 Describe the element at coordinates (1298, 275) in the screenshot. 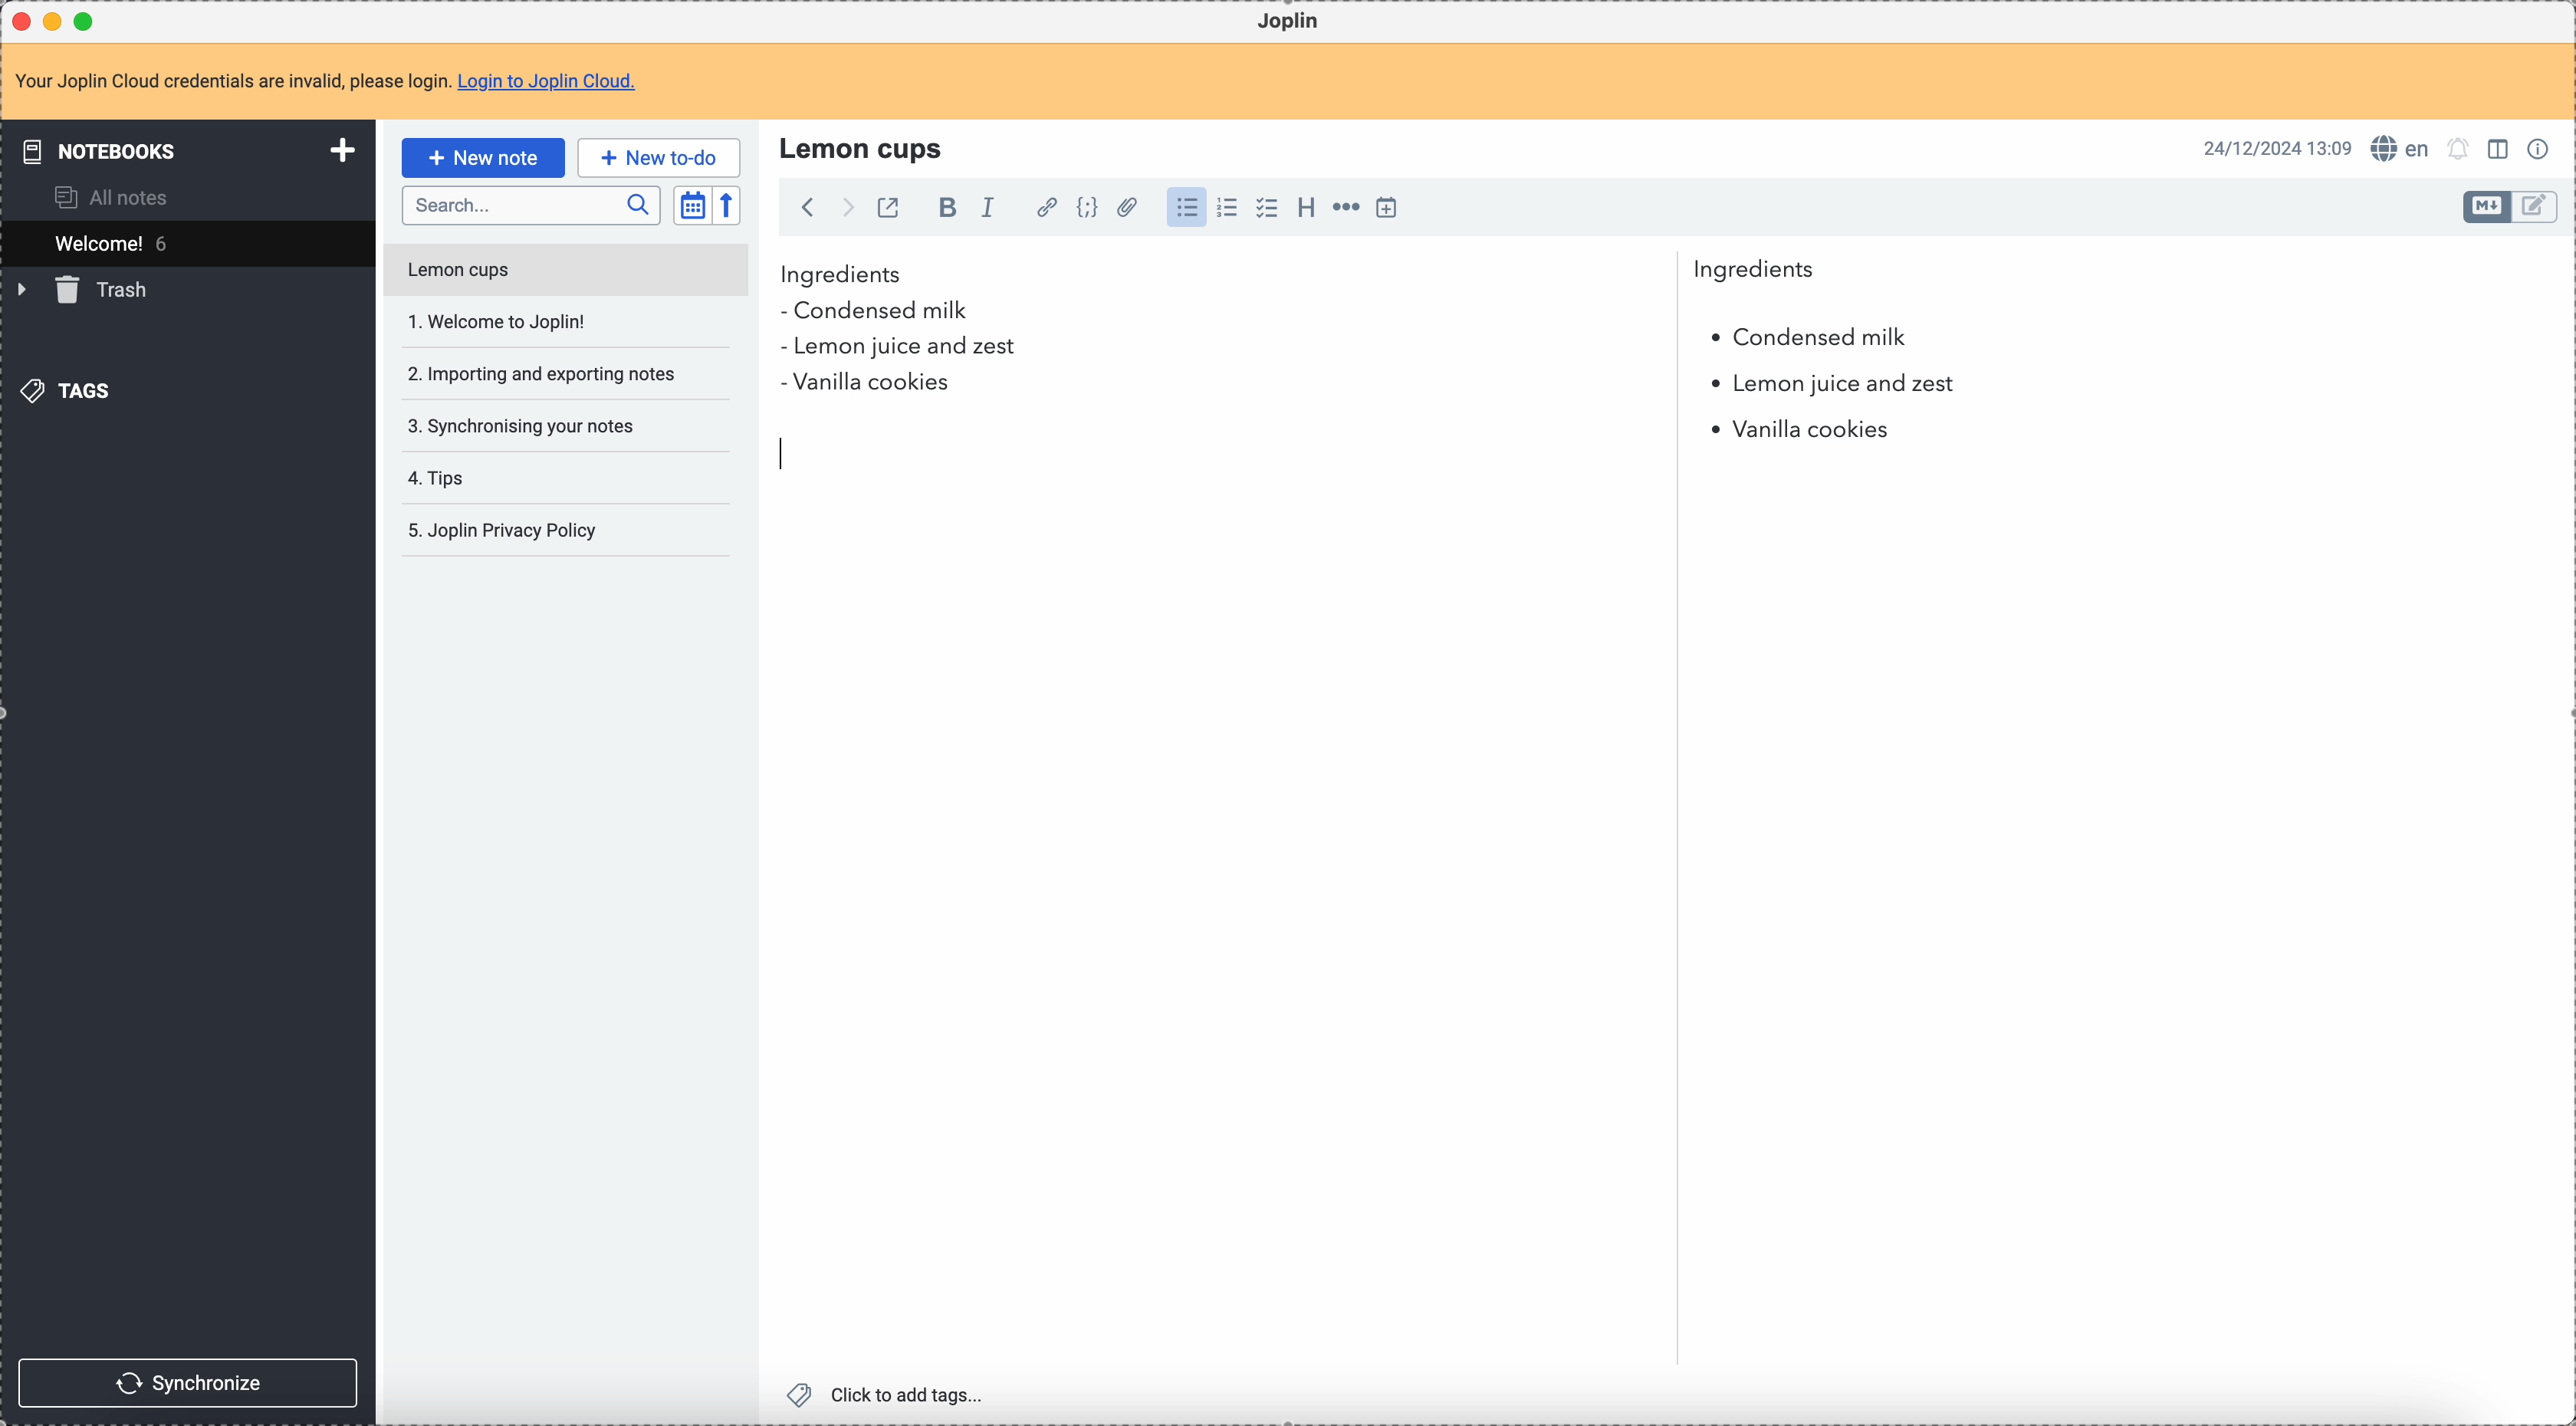

I see `ingredients` at that location.